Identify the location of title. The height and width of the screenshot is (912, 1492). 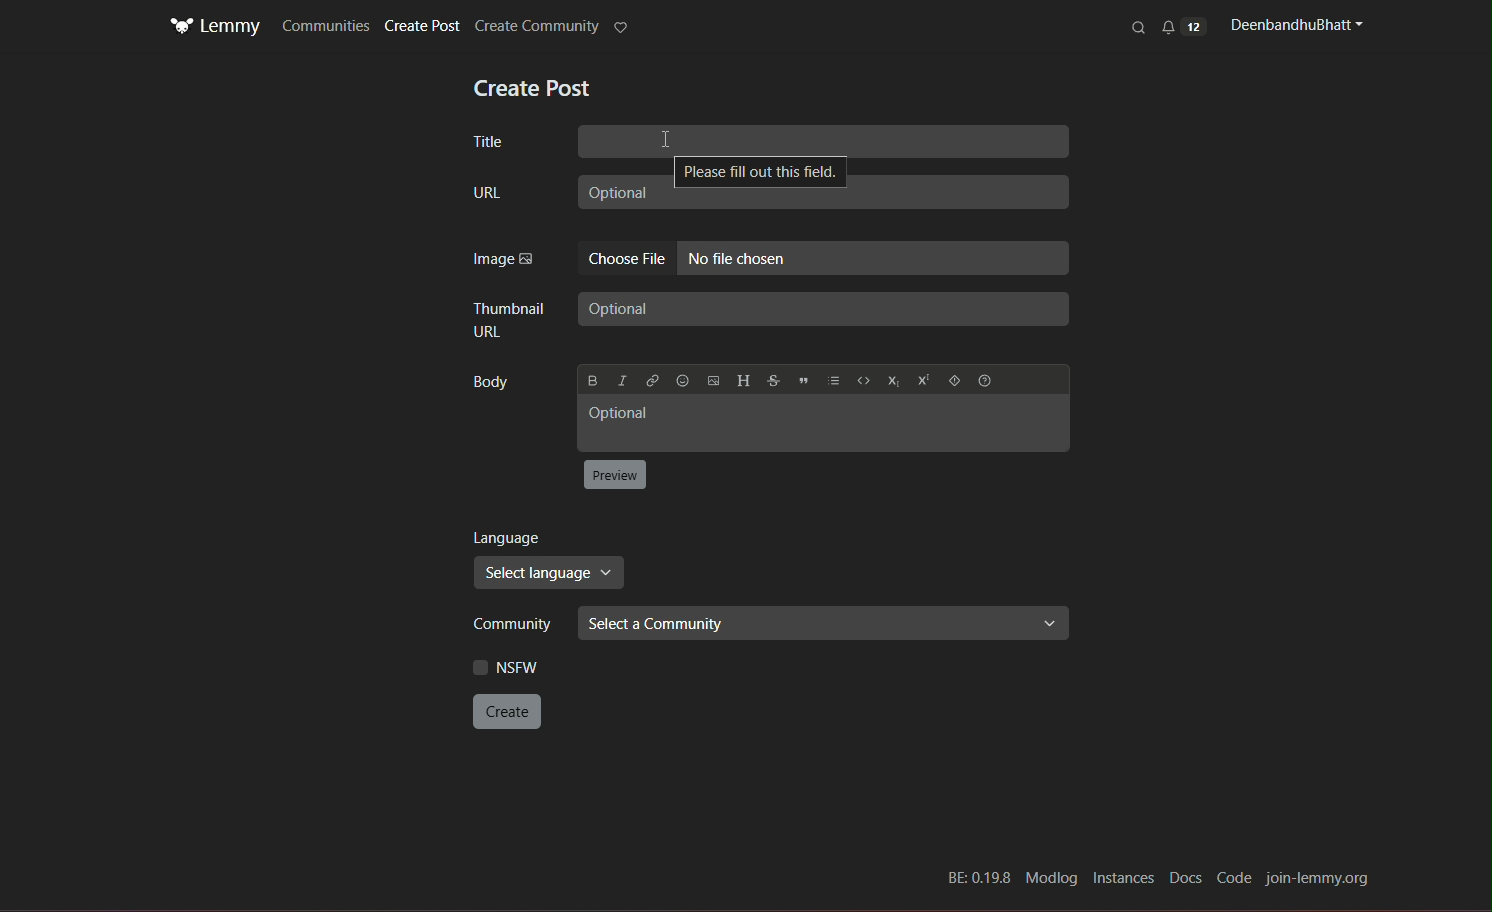
(489, 144).